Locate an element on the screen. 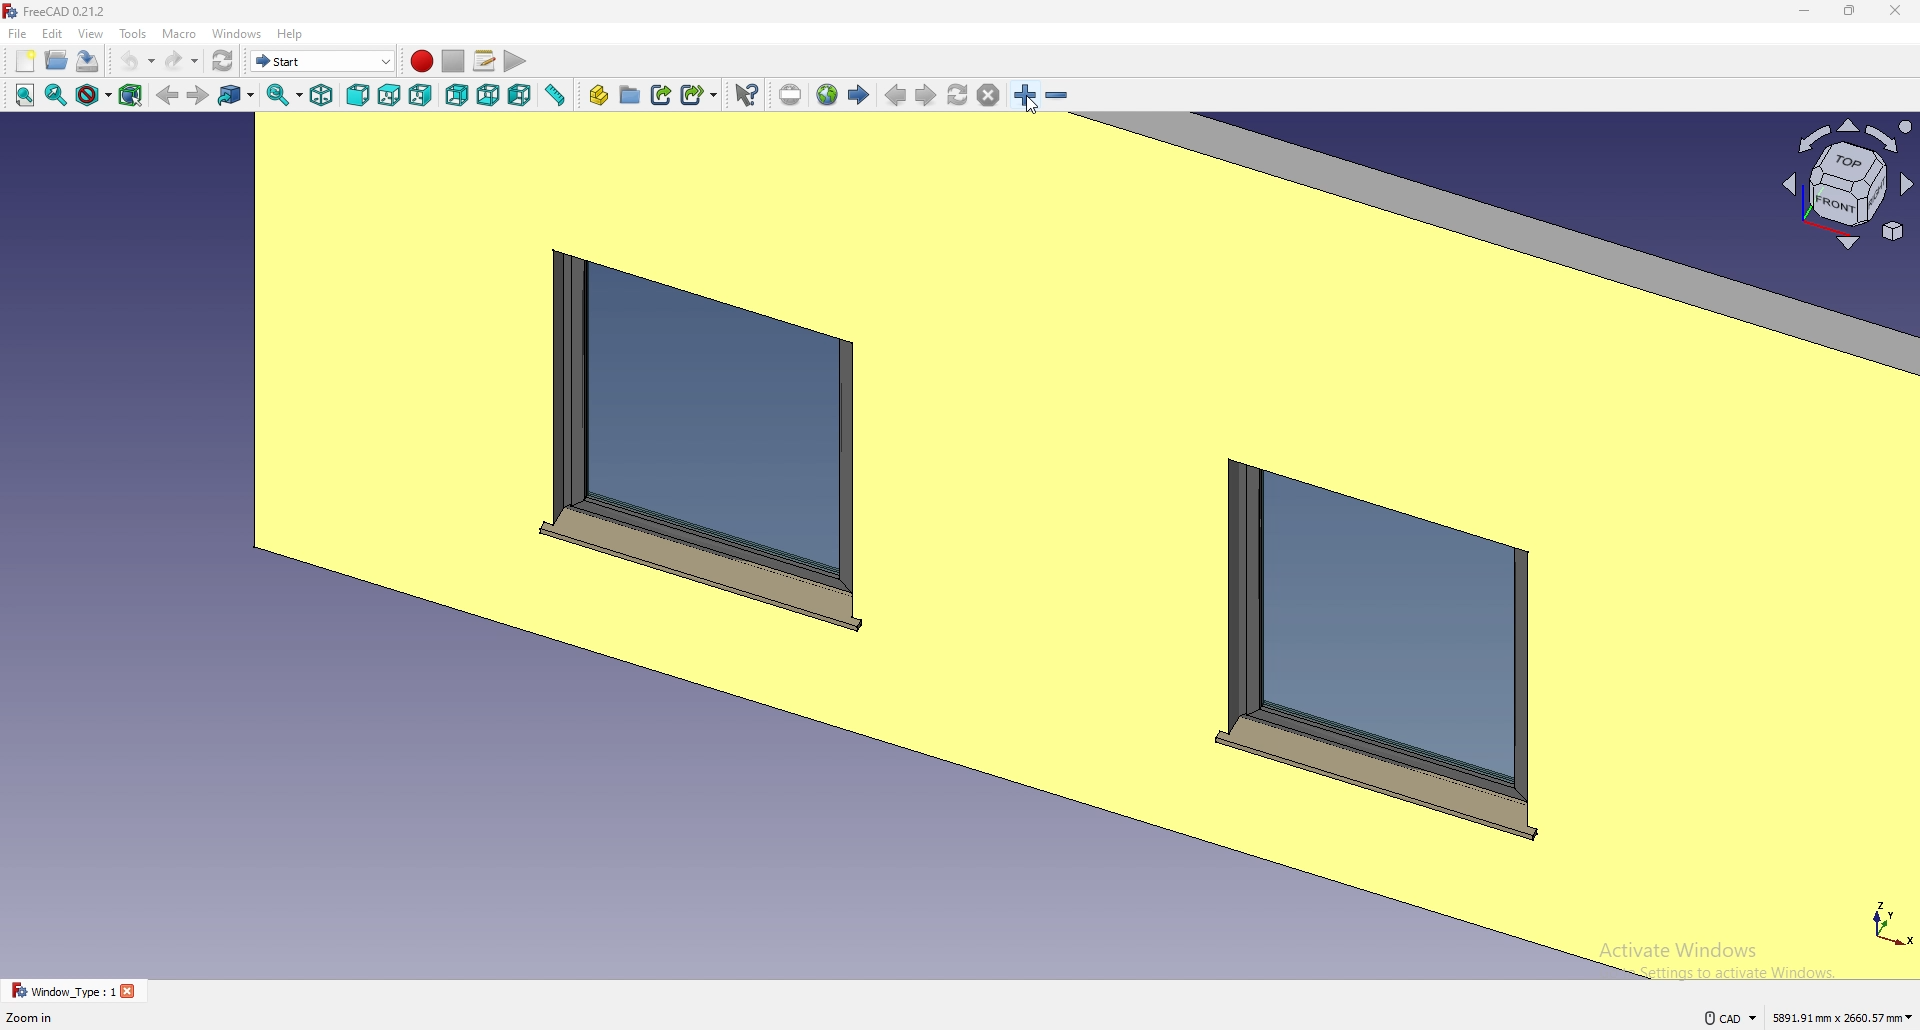  new is located at coordinates (25, 61).